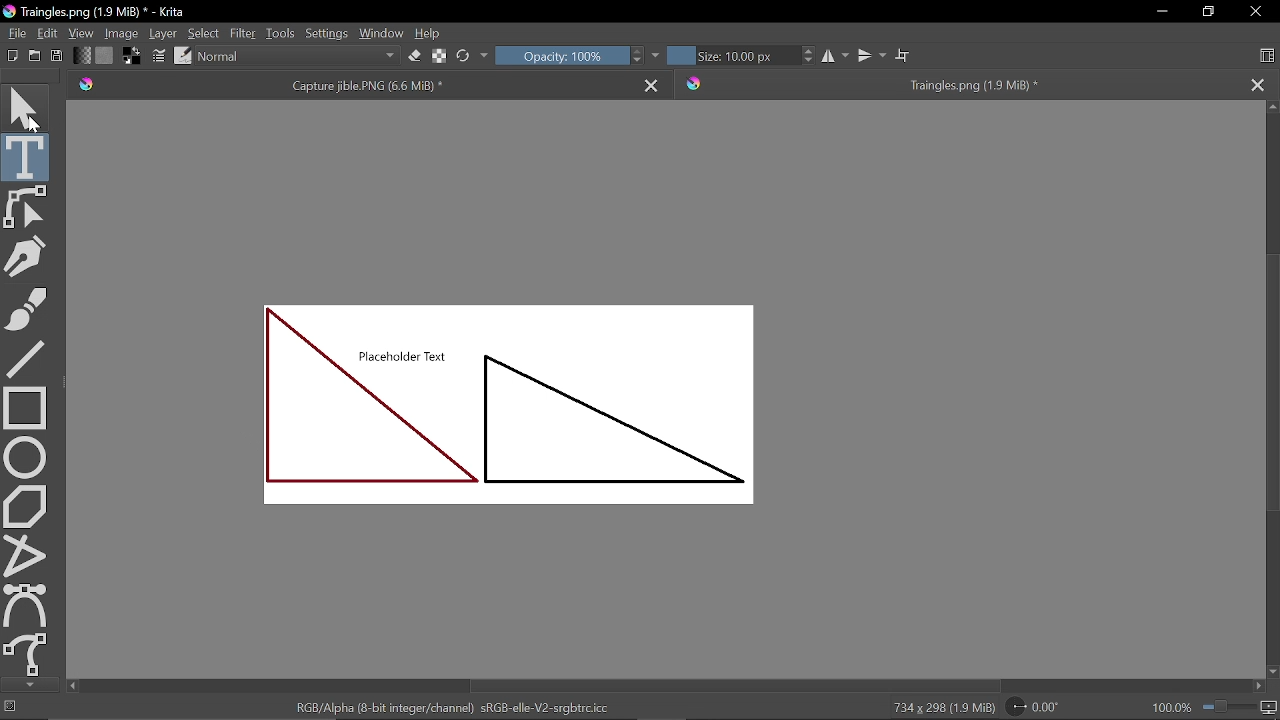 Image resolution: width=1280 pixels, height=720 pixels. I want to click on Window, so click(382, 32).